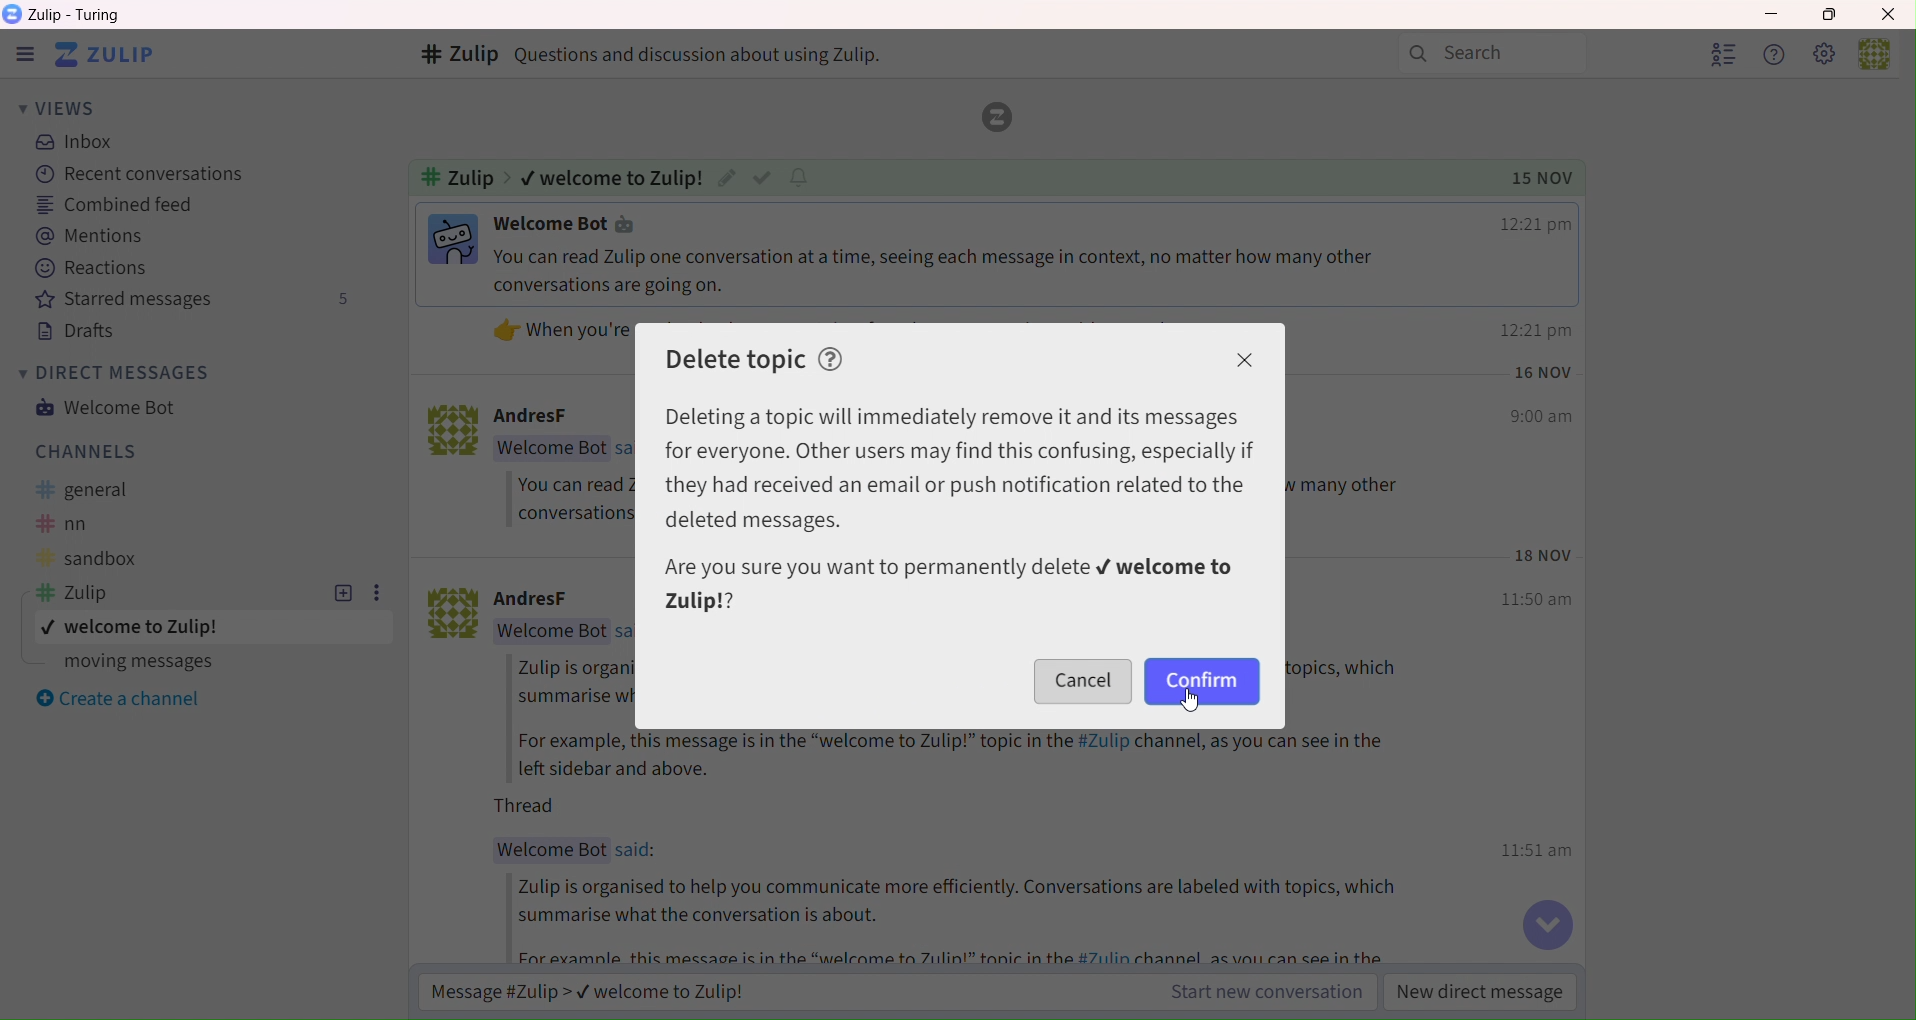 The height and width of the screenshot is (1020, 1916). I want to click on Zulip, so click(20, 55).